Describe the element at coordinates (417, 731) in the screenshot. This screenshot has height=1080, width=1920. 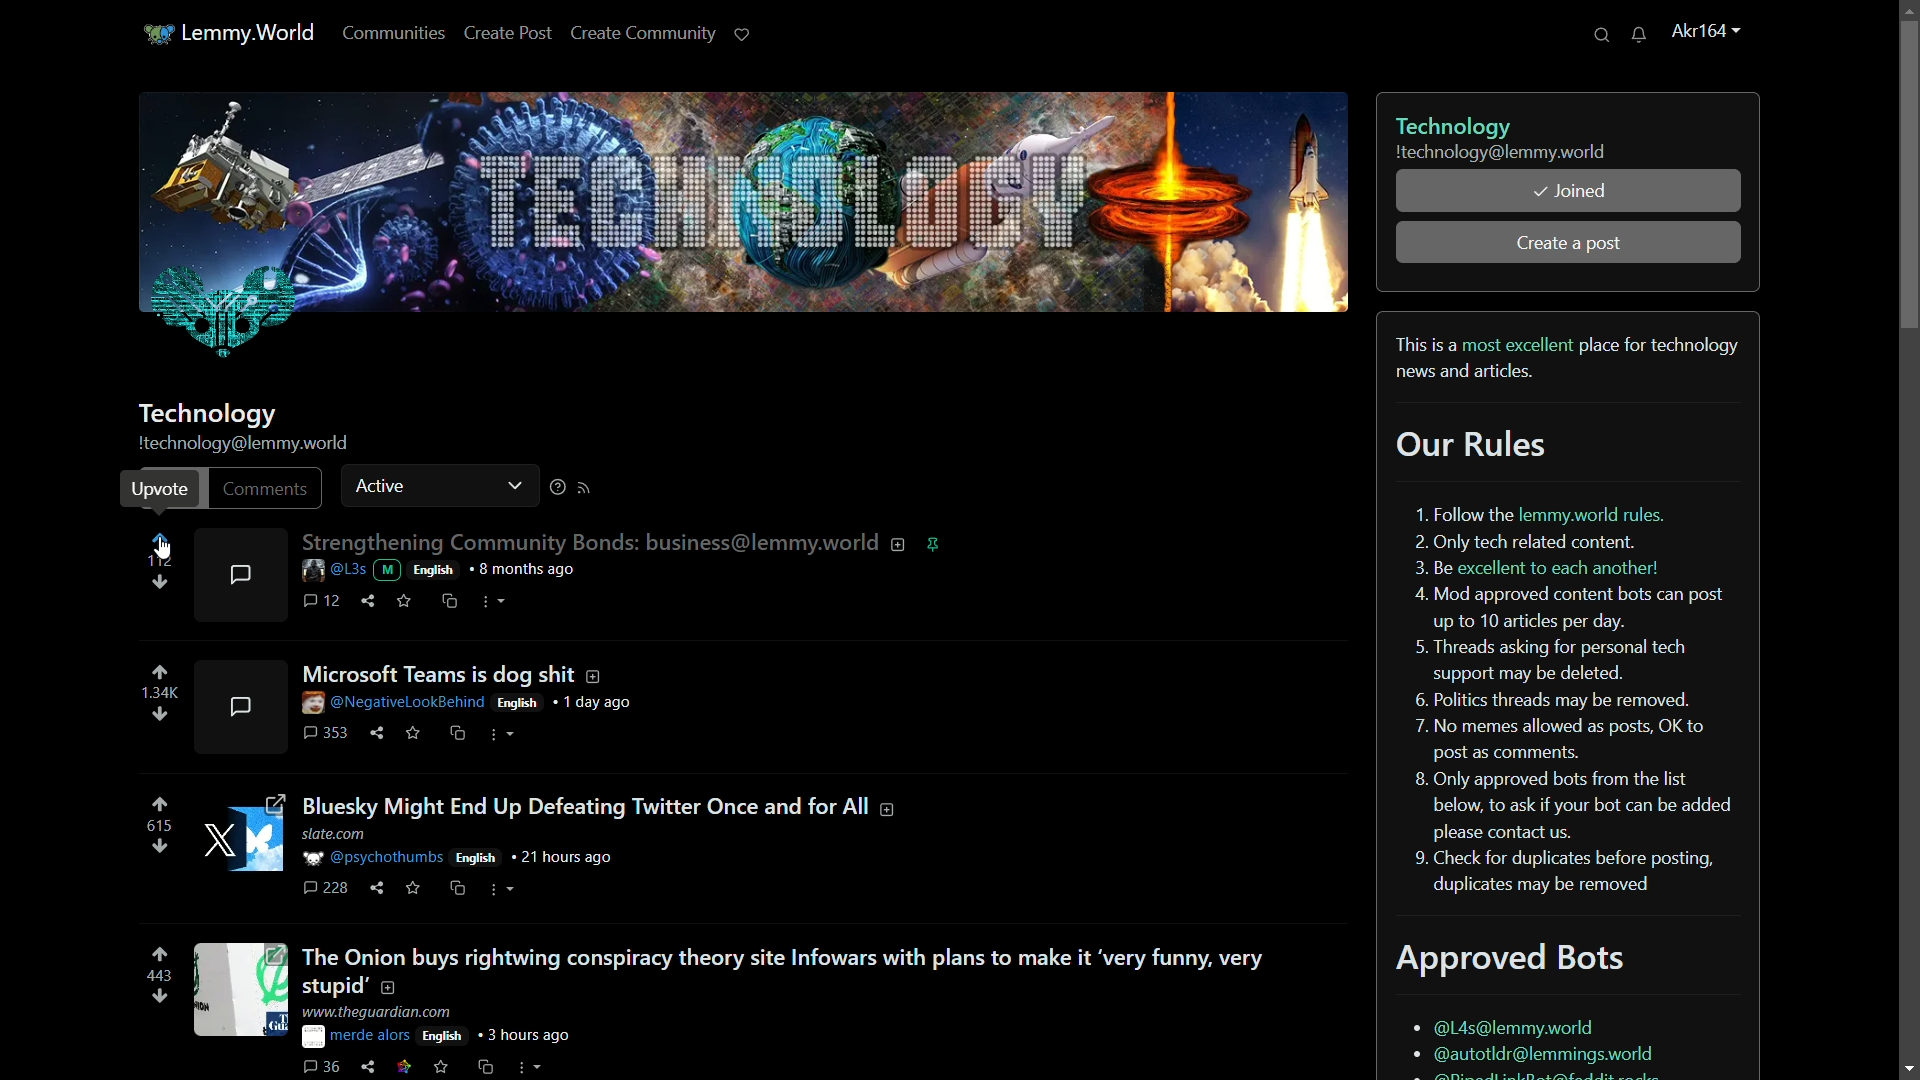
I see `save` at that location.